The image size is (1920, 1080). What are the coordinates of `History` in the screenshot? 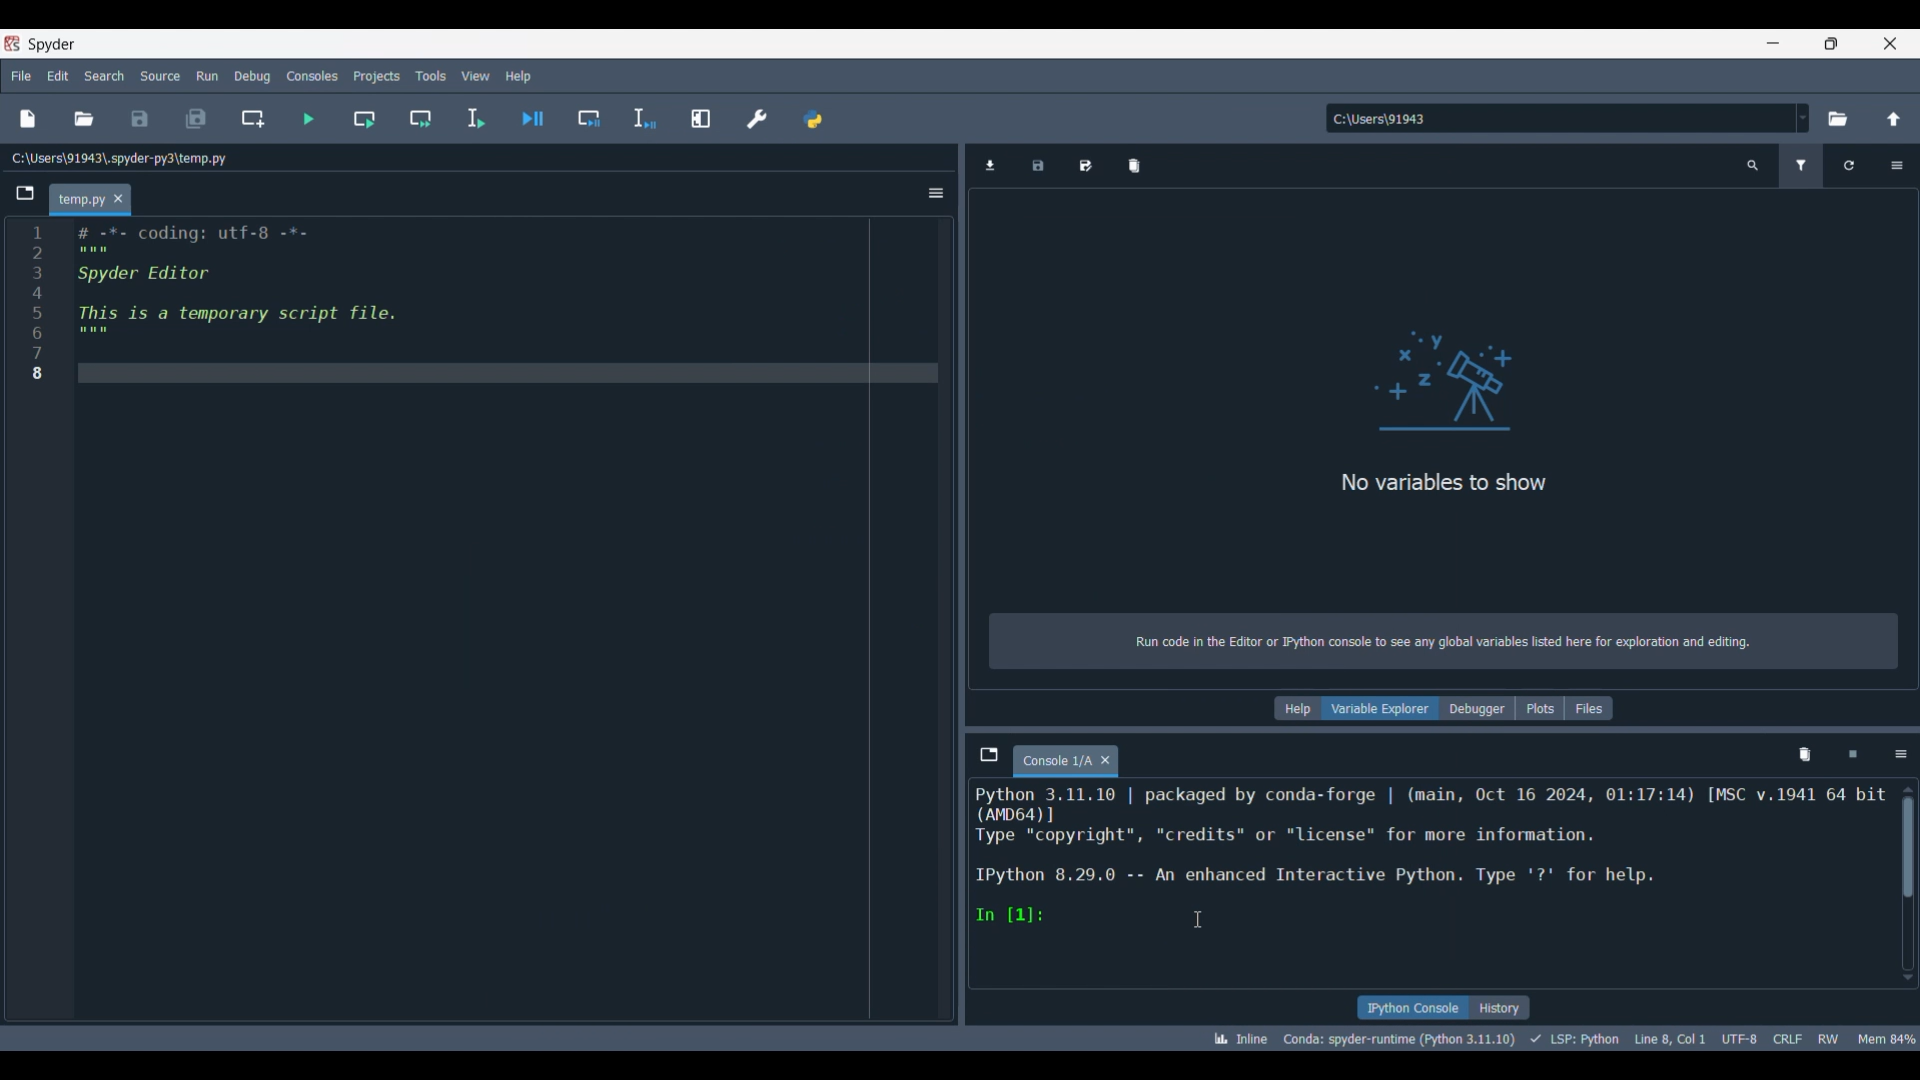 It's located at (1500, 1007).